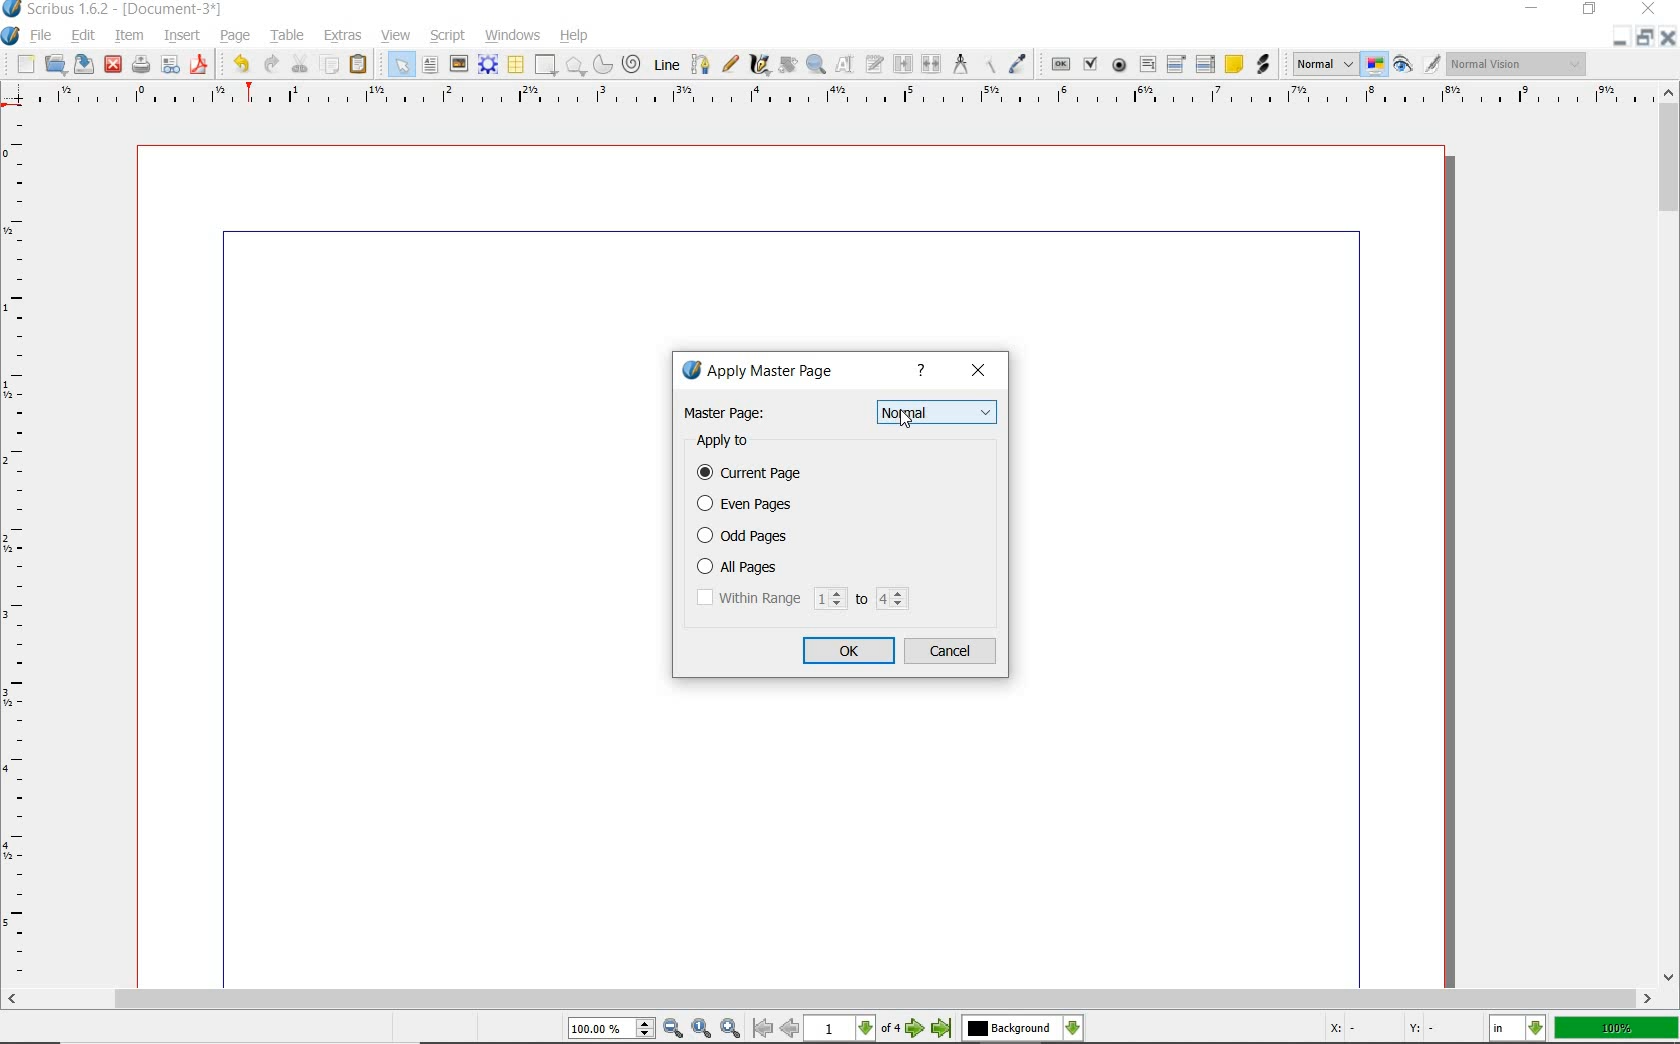 The width and height of the screenshot is (1680, 1044). Describe the element at coordinates (840, 412) in the screenshot. I see `master page: normal` at that location.